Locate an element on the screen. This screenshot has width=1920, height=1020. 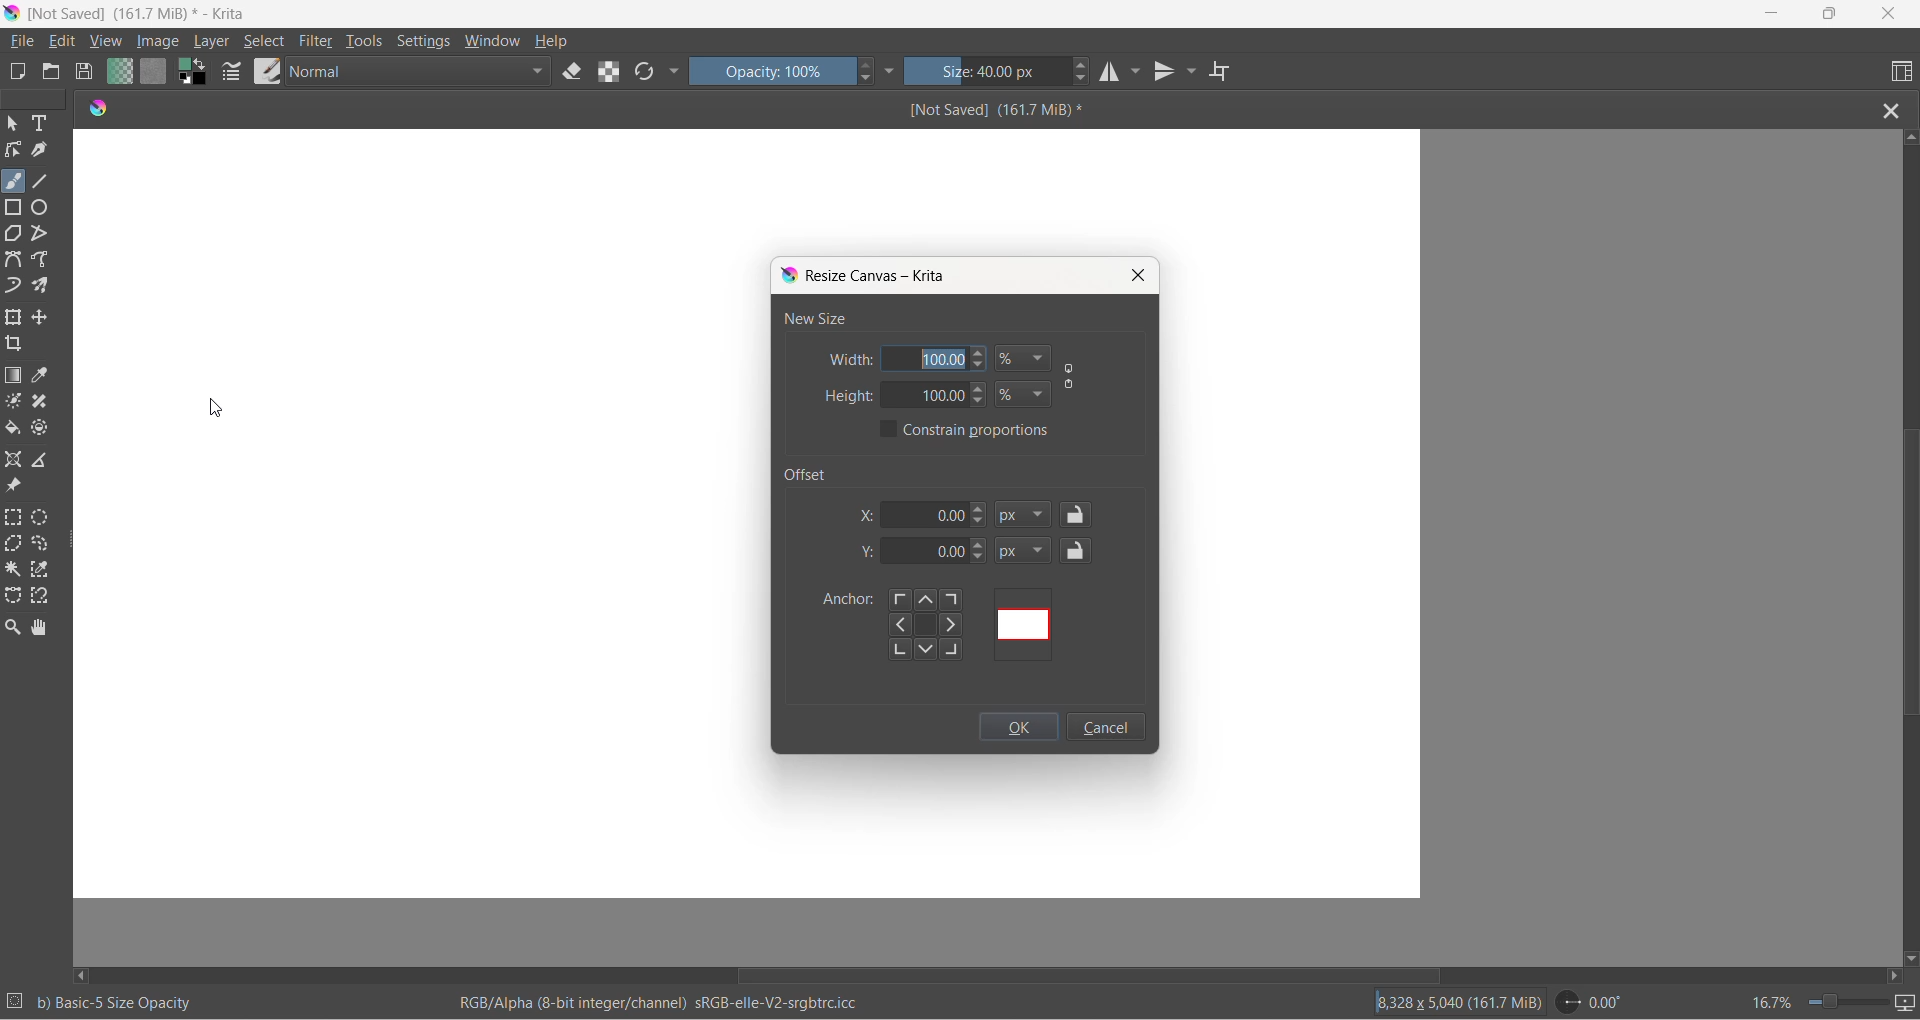
height value type is located at coordinates (1025, 395).